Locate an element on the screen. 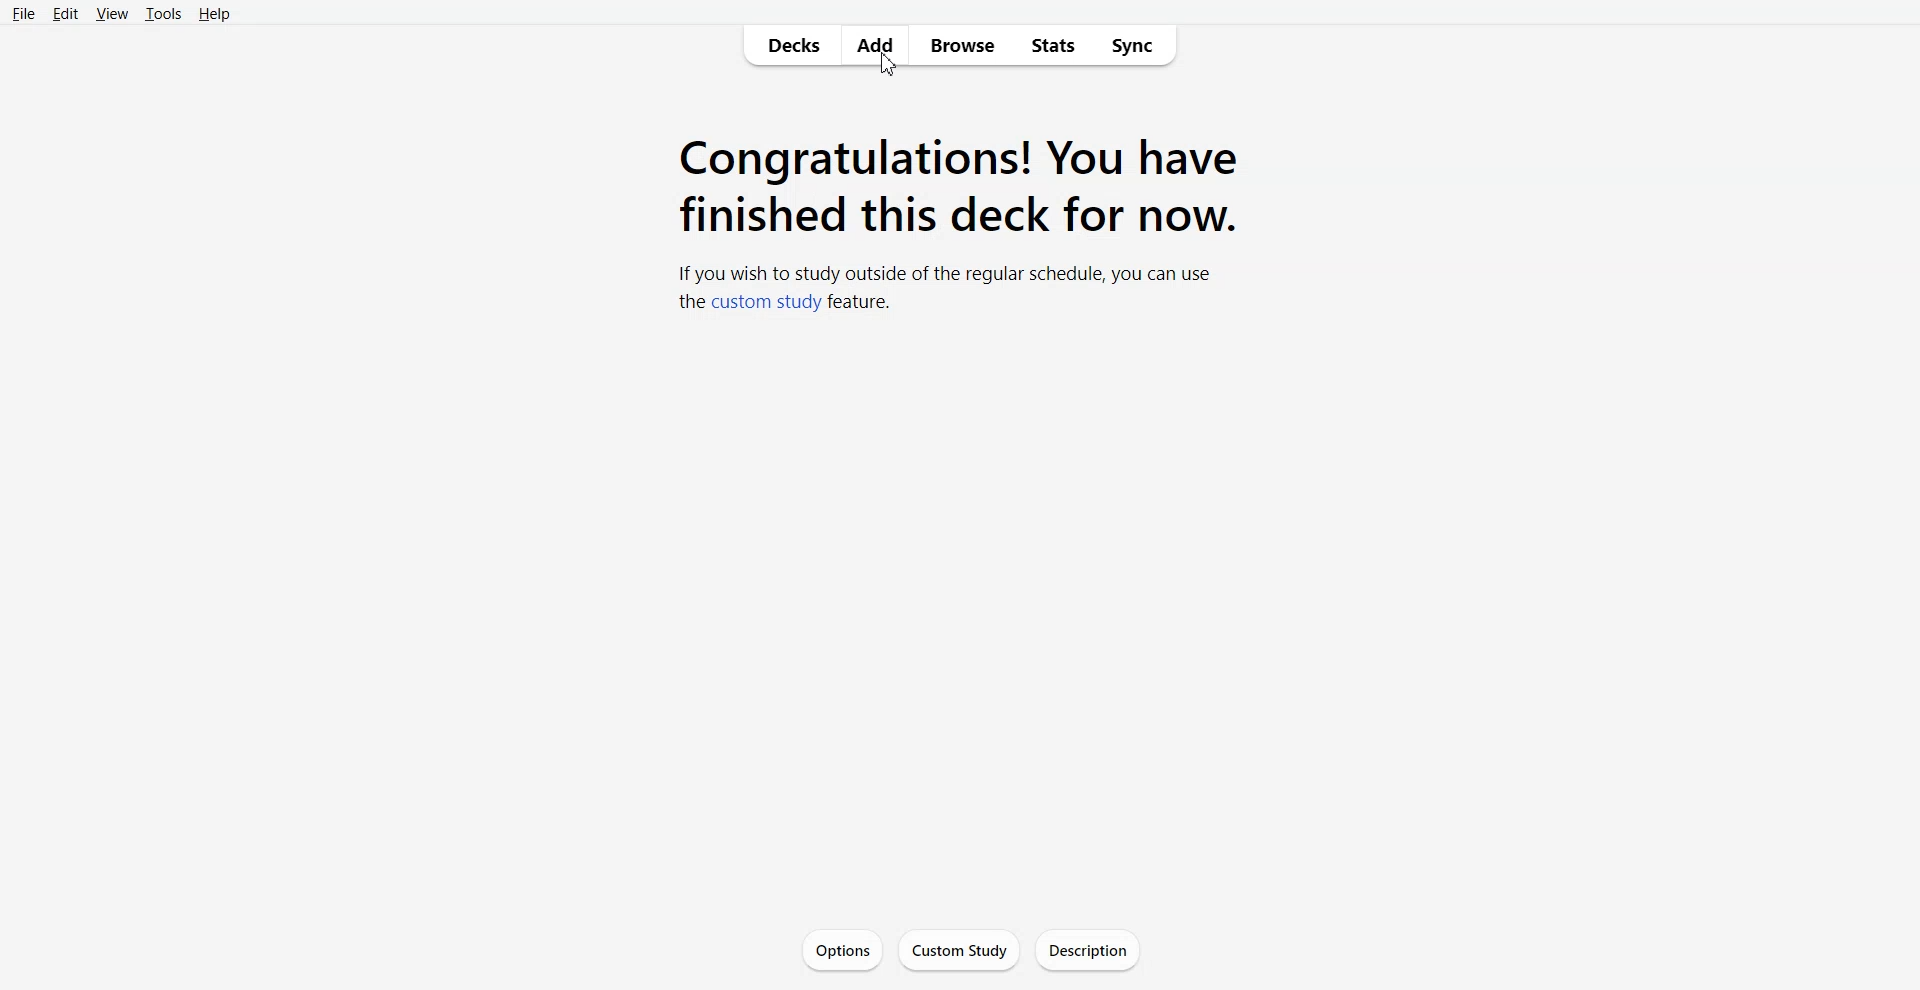  Sync is located at coordinates (1135, 46).